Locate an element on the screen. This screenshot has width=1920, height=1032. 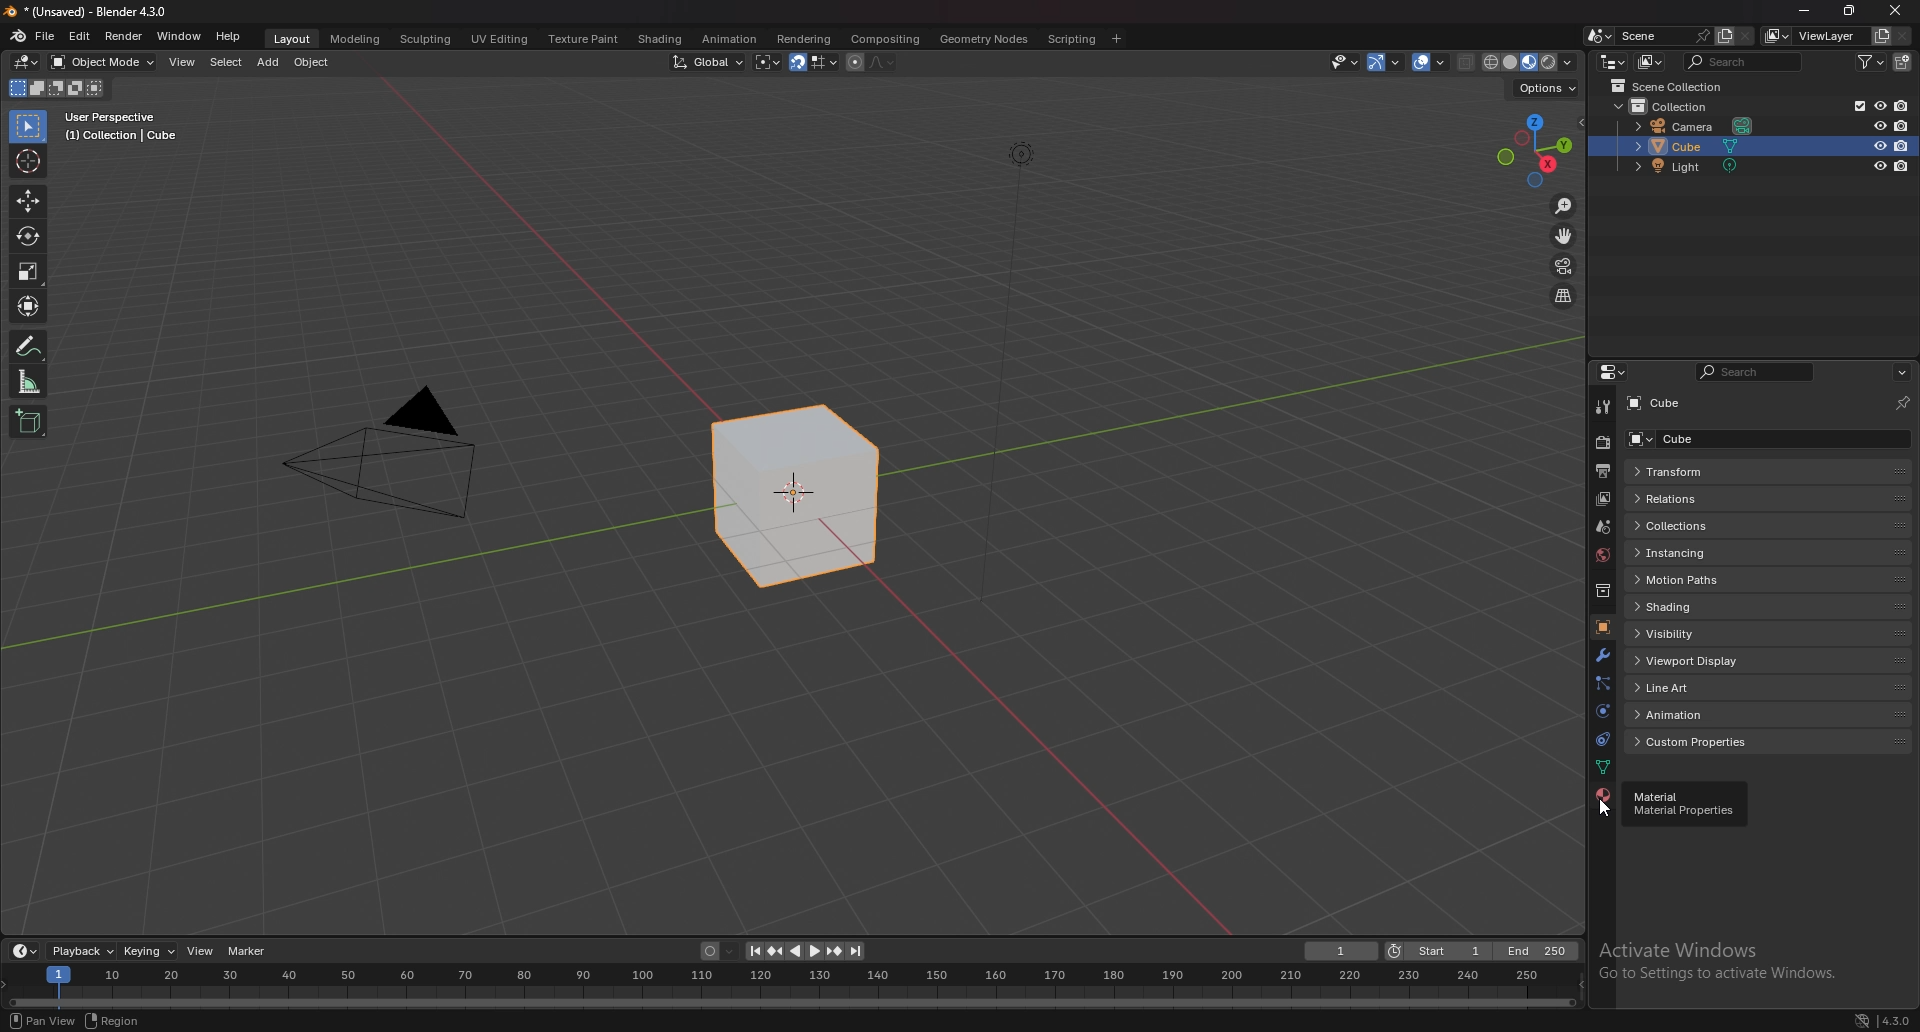
perspective/orthographic mode is located at coordinates (1563, 296).